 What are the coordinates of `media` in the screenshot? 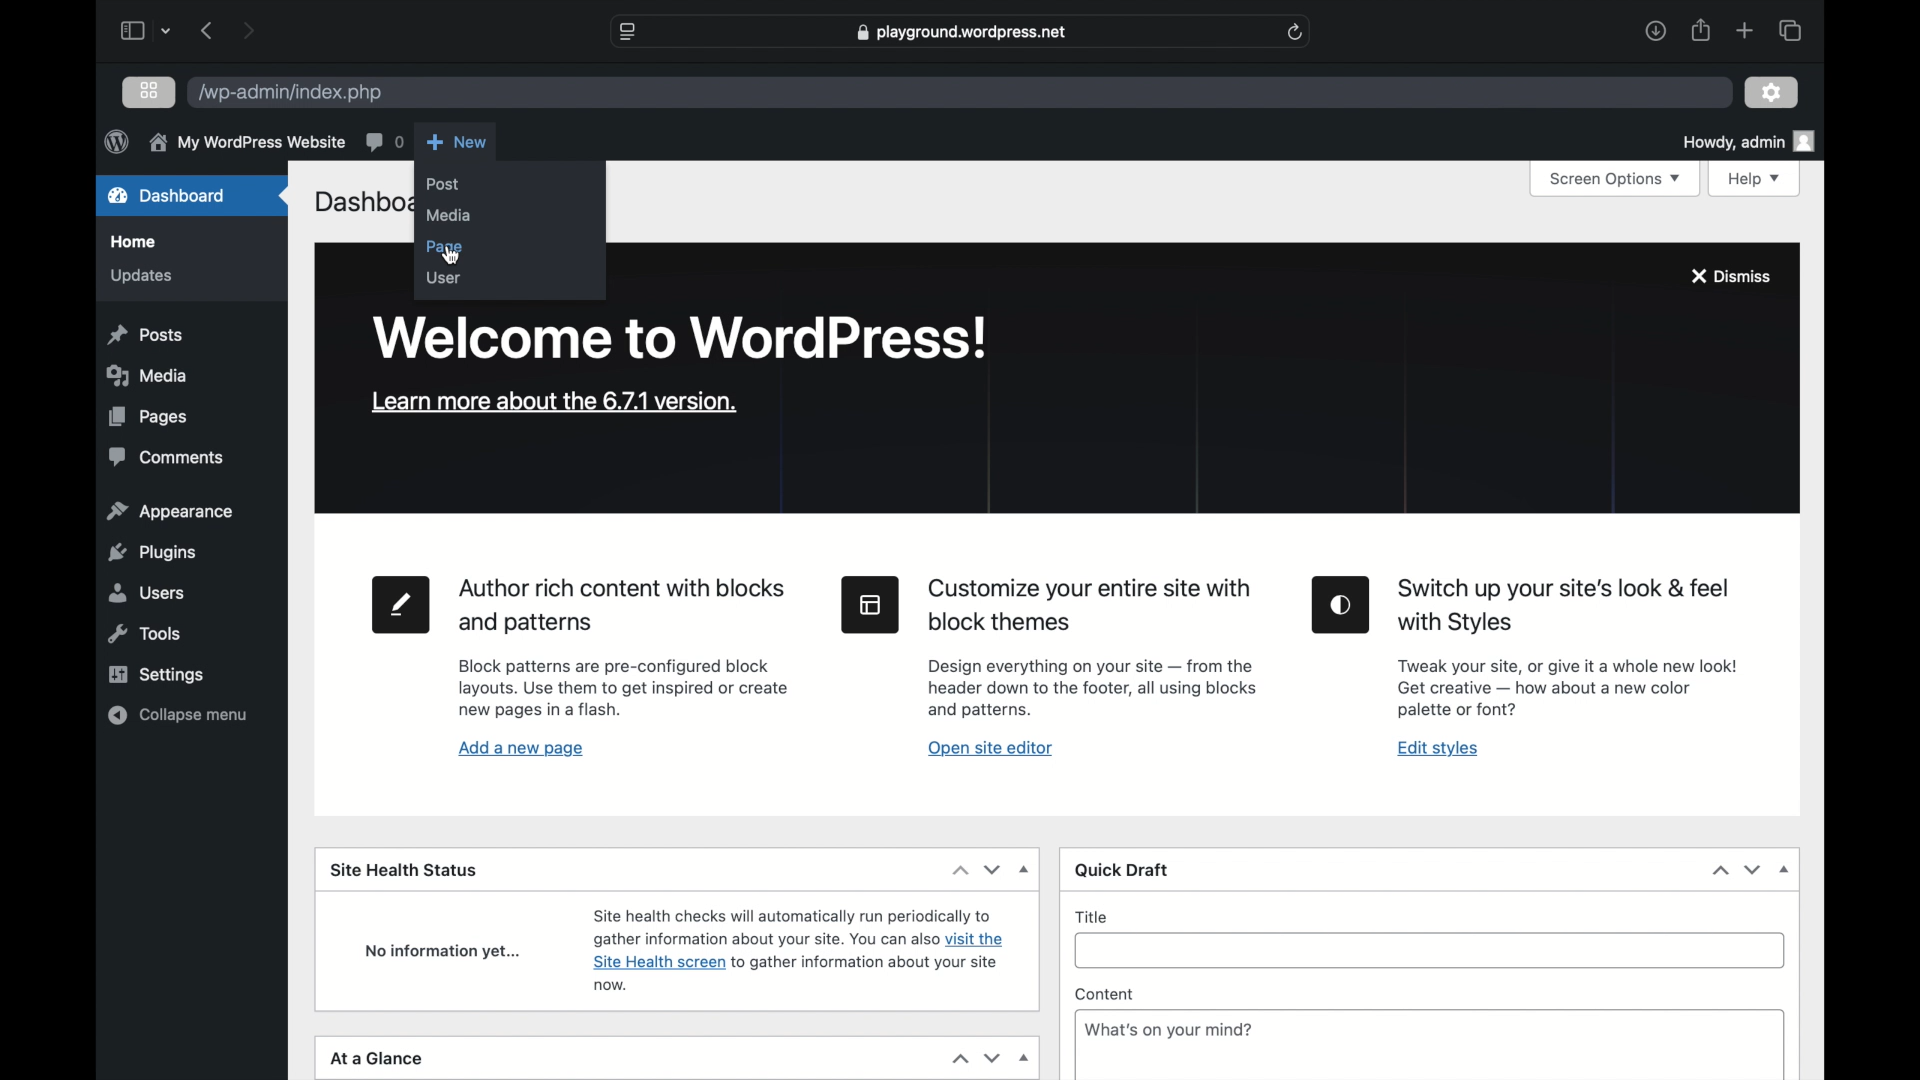 It's located at (446, 215).